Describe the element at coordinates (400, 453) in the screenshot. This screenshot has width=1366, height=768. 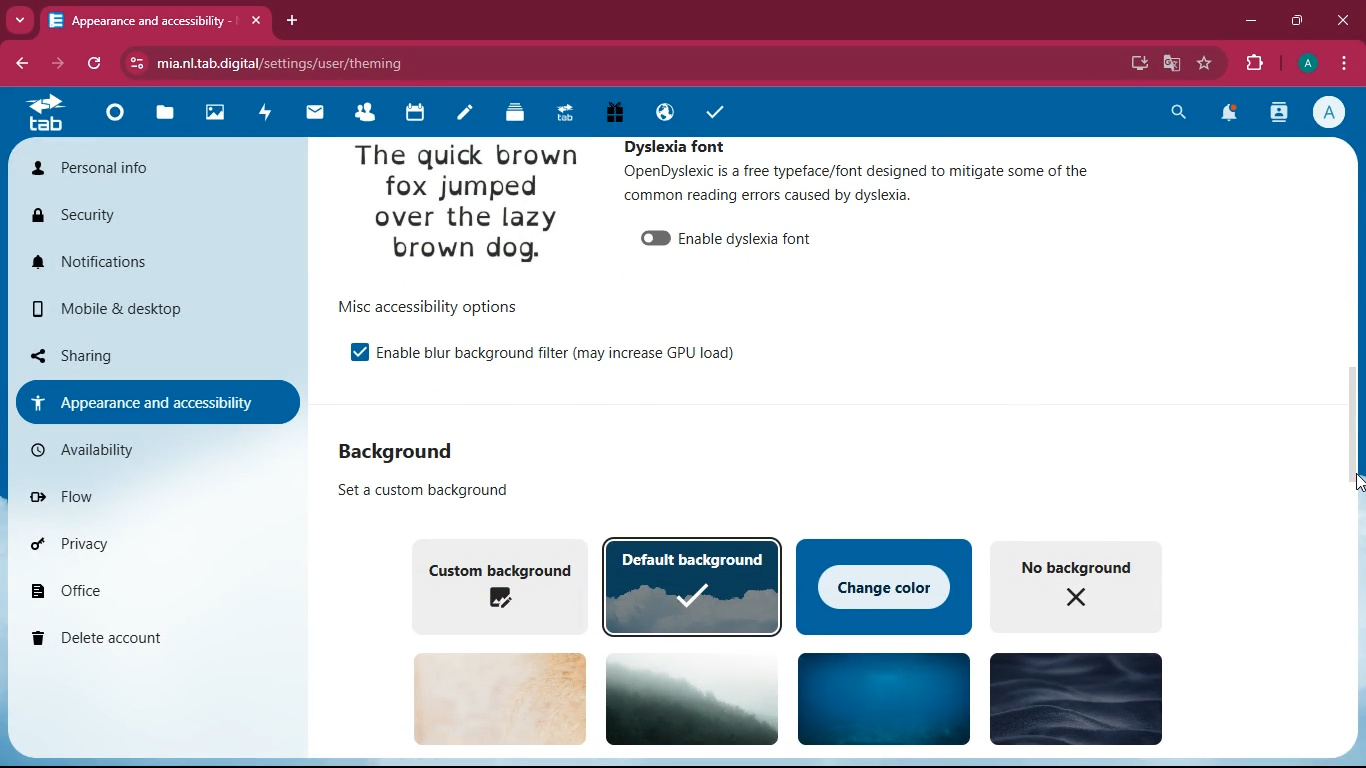
I see `background` at that location.